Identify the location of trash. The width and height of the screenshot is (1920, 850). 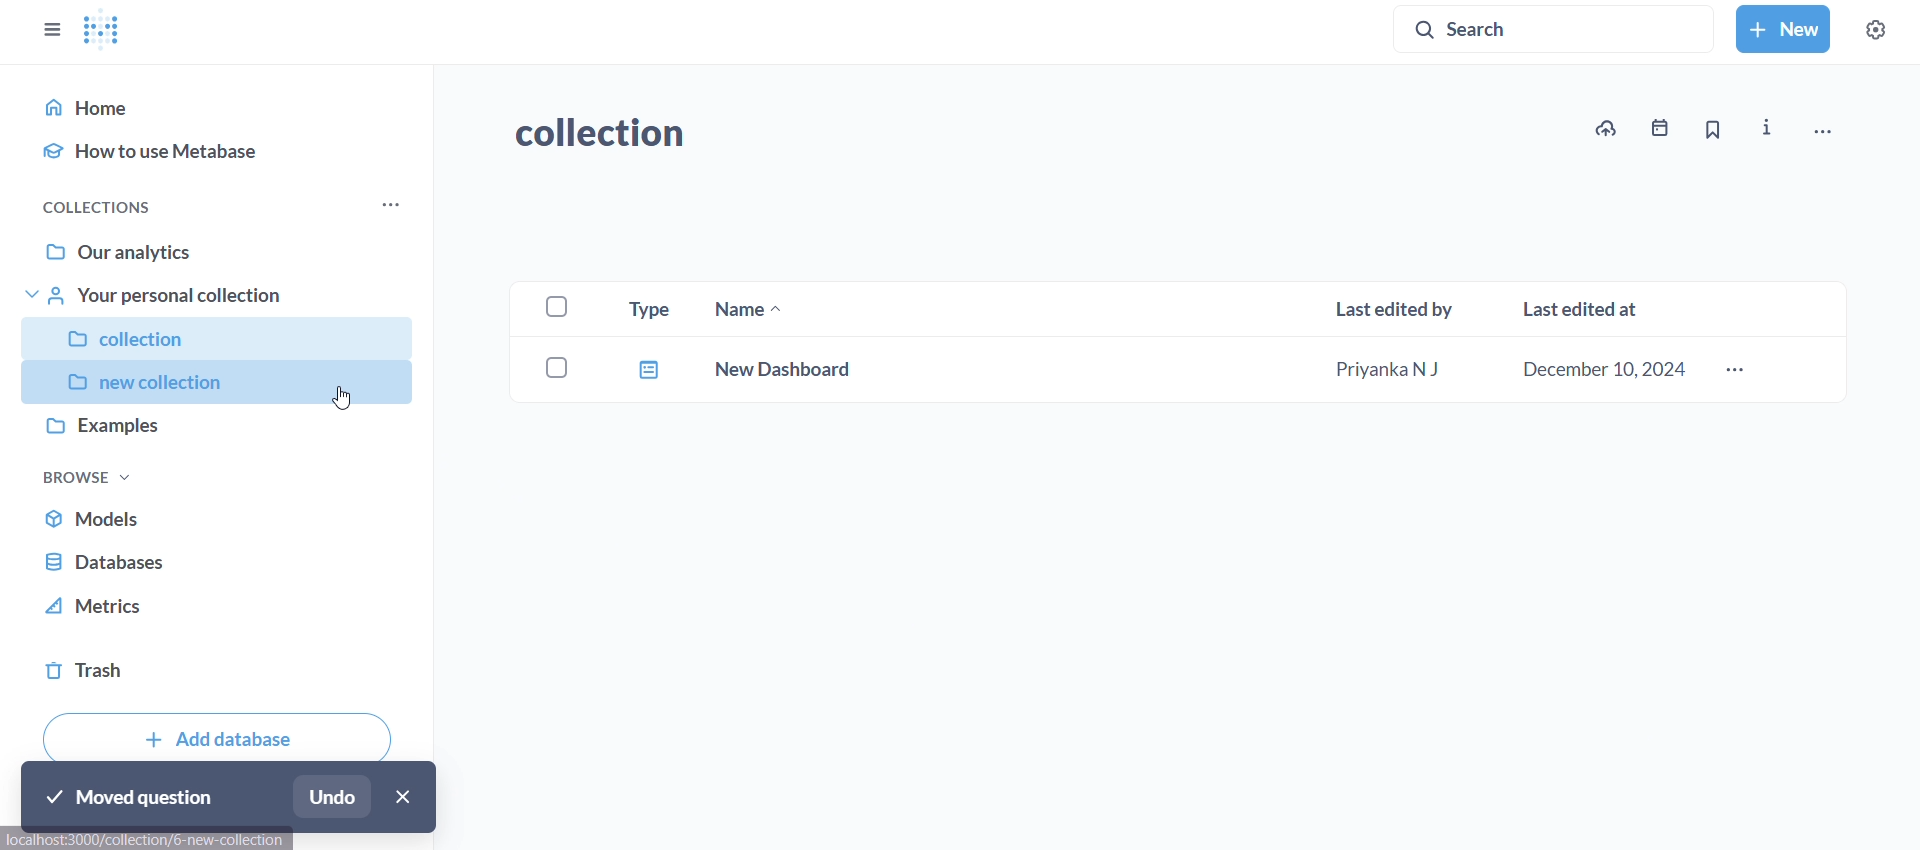
(223, 670).